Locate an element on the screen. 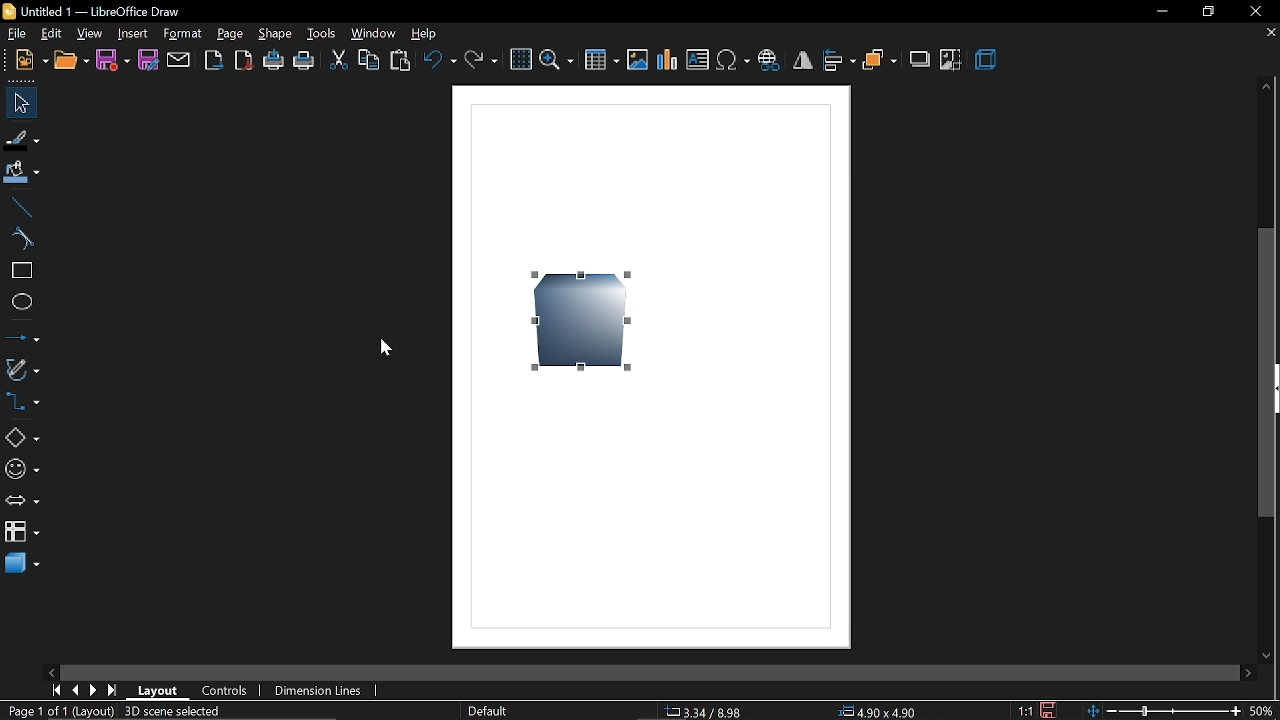  connector is located at coordinates (23, 404).